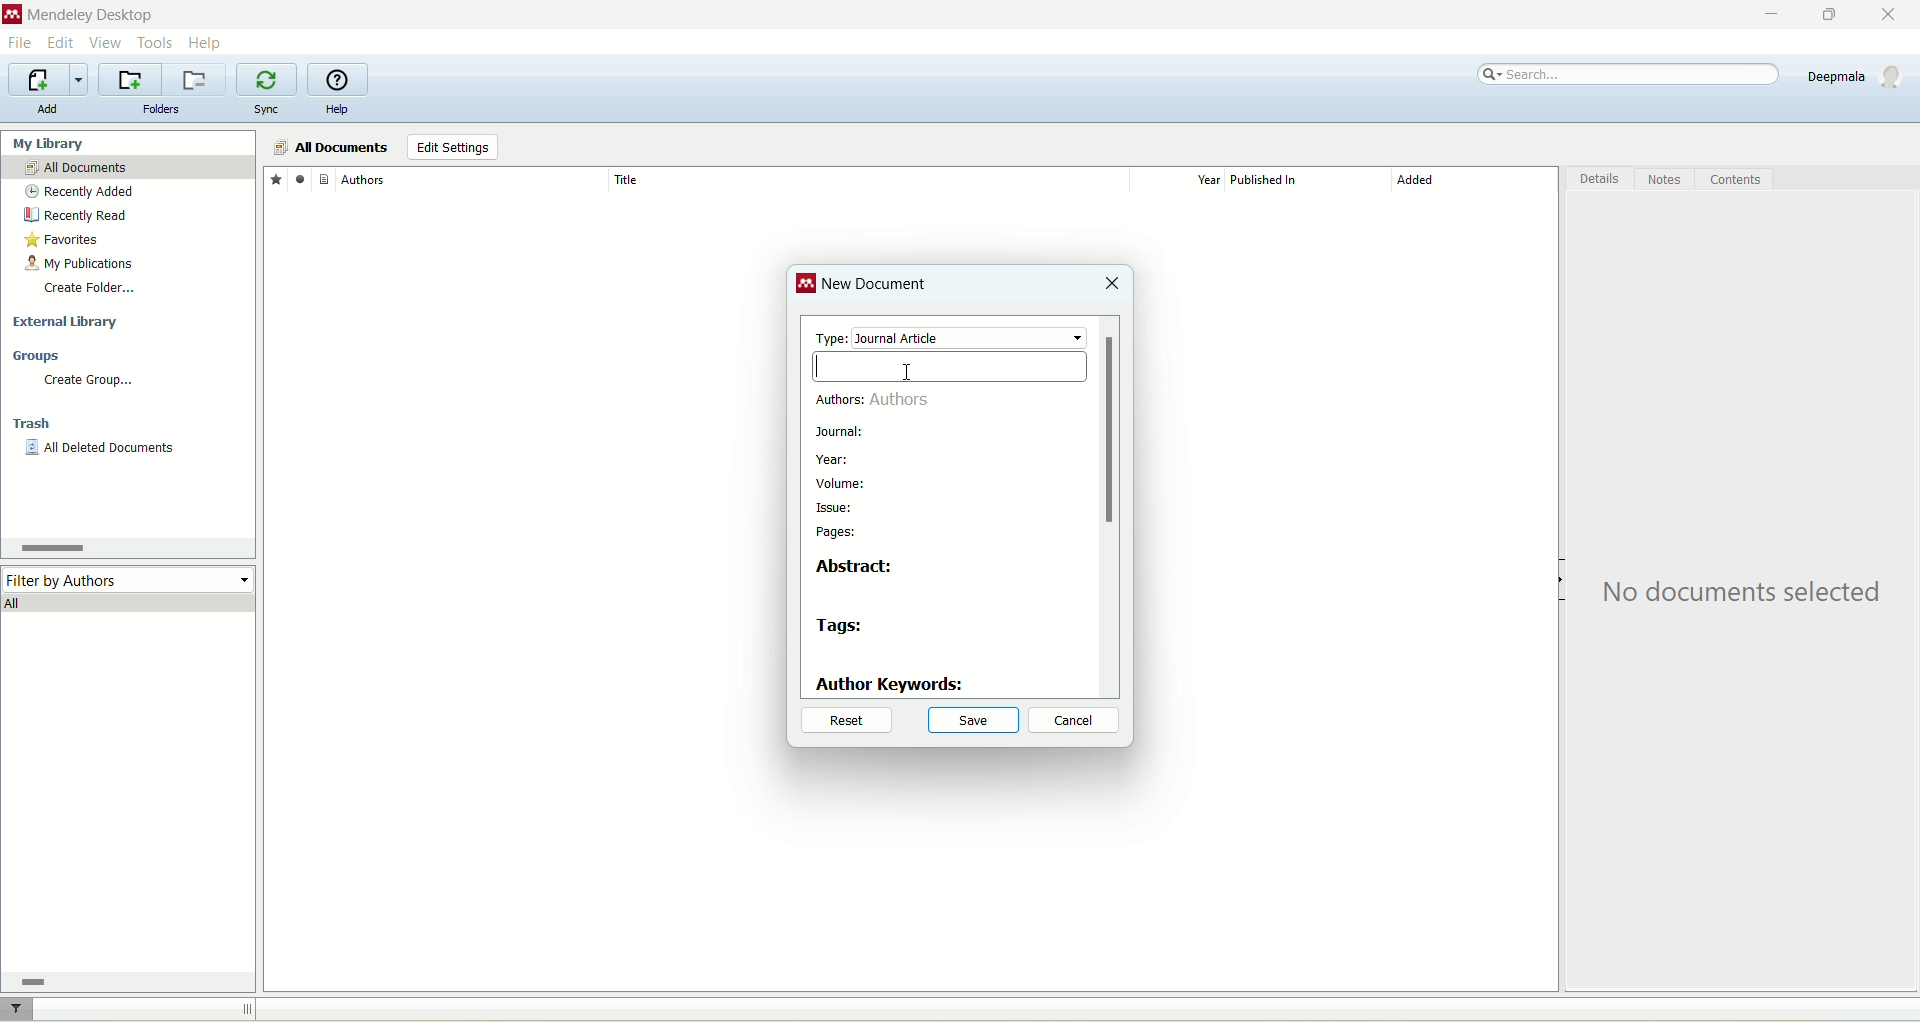  I want to click on search, so click(1630, 75).